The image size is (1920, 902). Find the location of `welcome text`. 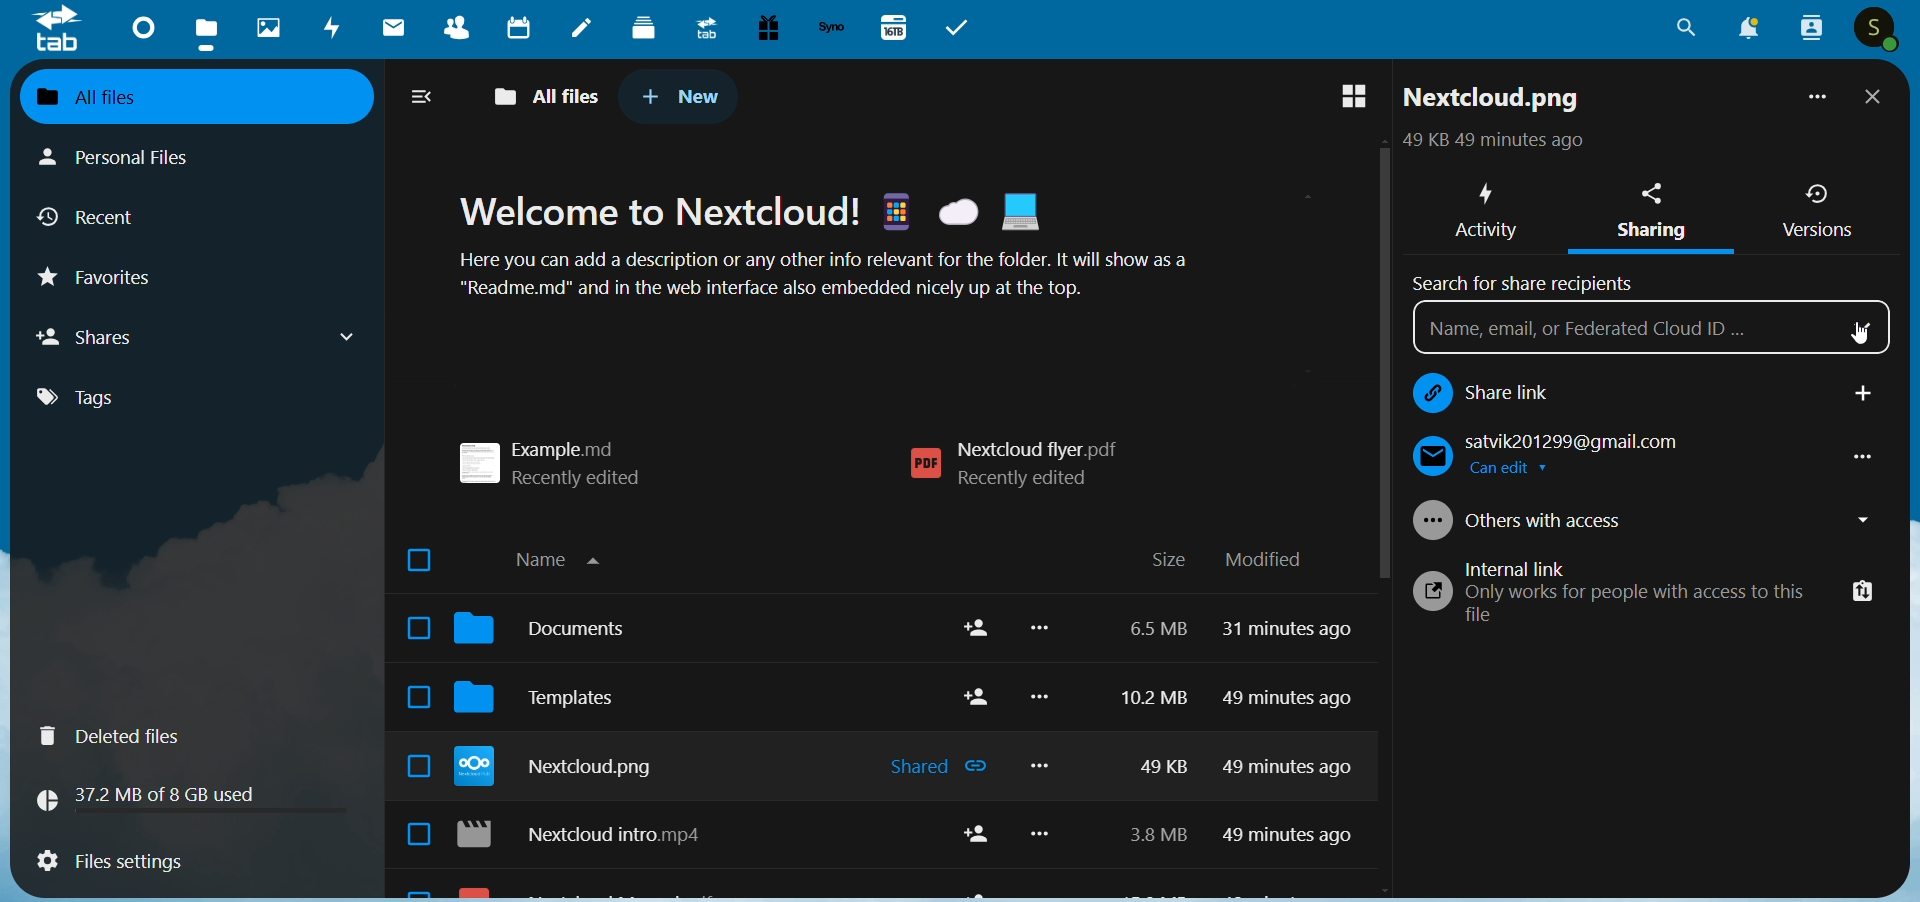

welcome text is located at coordinates (852, 251).